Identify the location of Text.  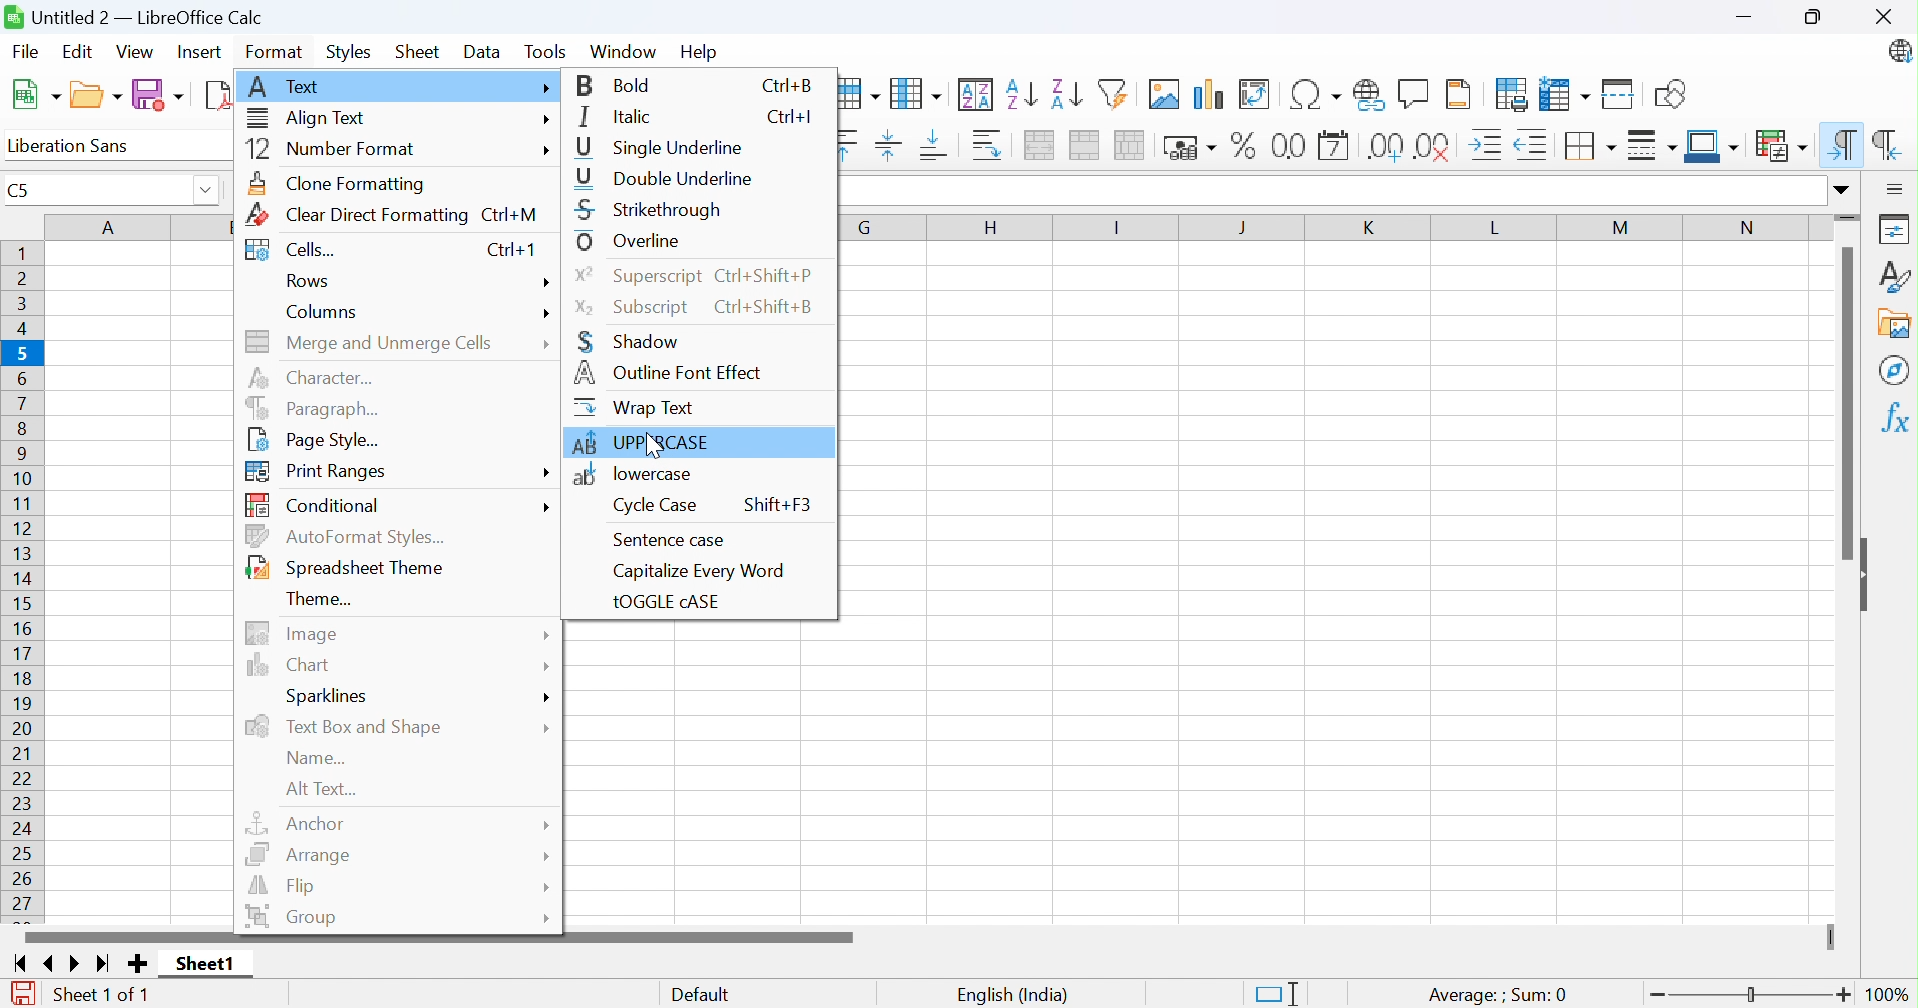
(287, 84).